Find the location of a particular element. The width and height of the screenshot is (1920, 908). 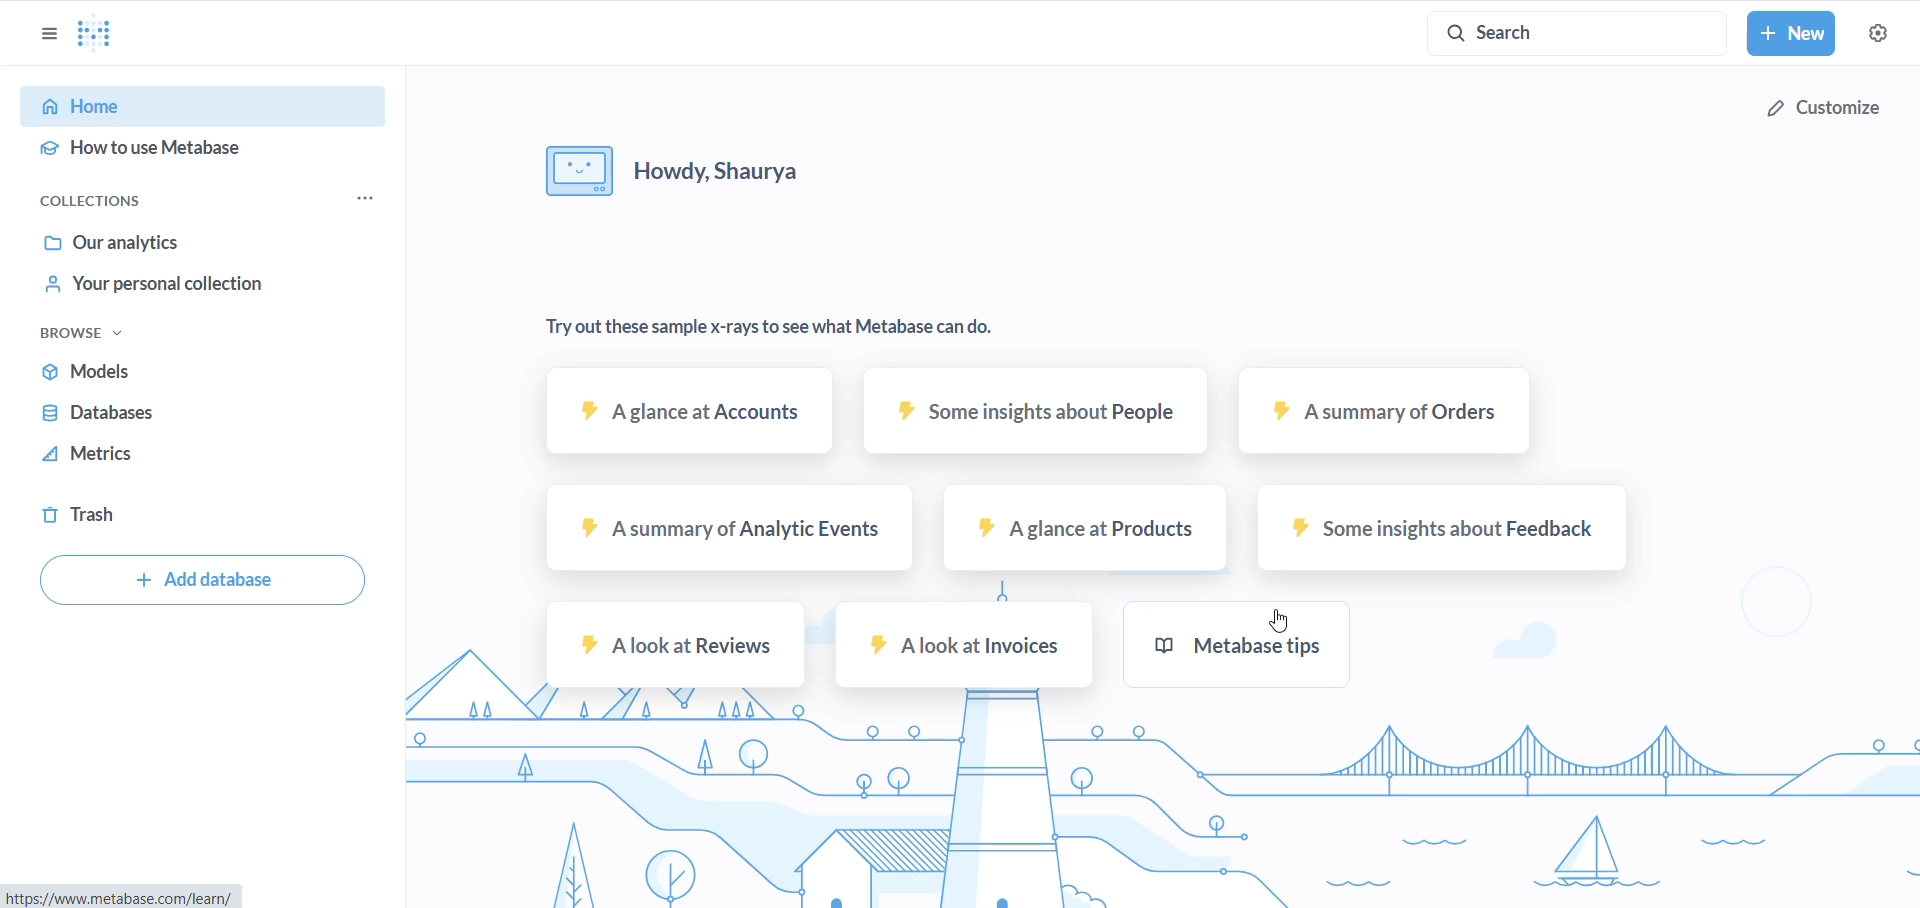

search is located at coordinates (1577, 34).